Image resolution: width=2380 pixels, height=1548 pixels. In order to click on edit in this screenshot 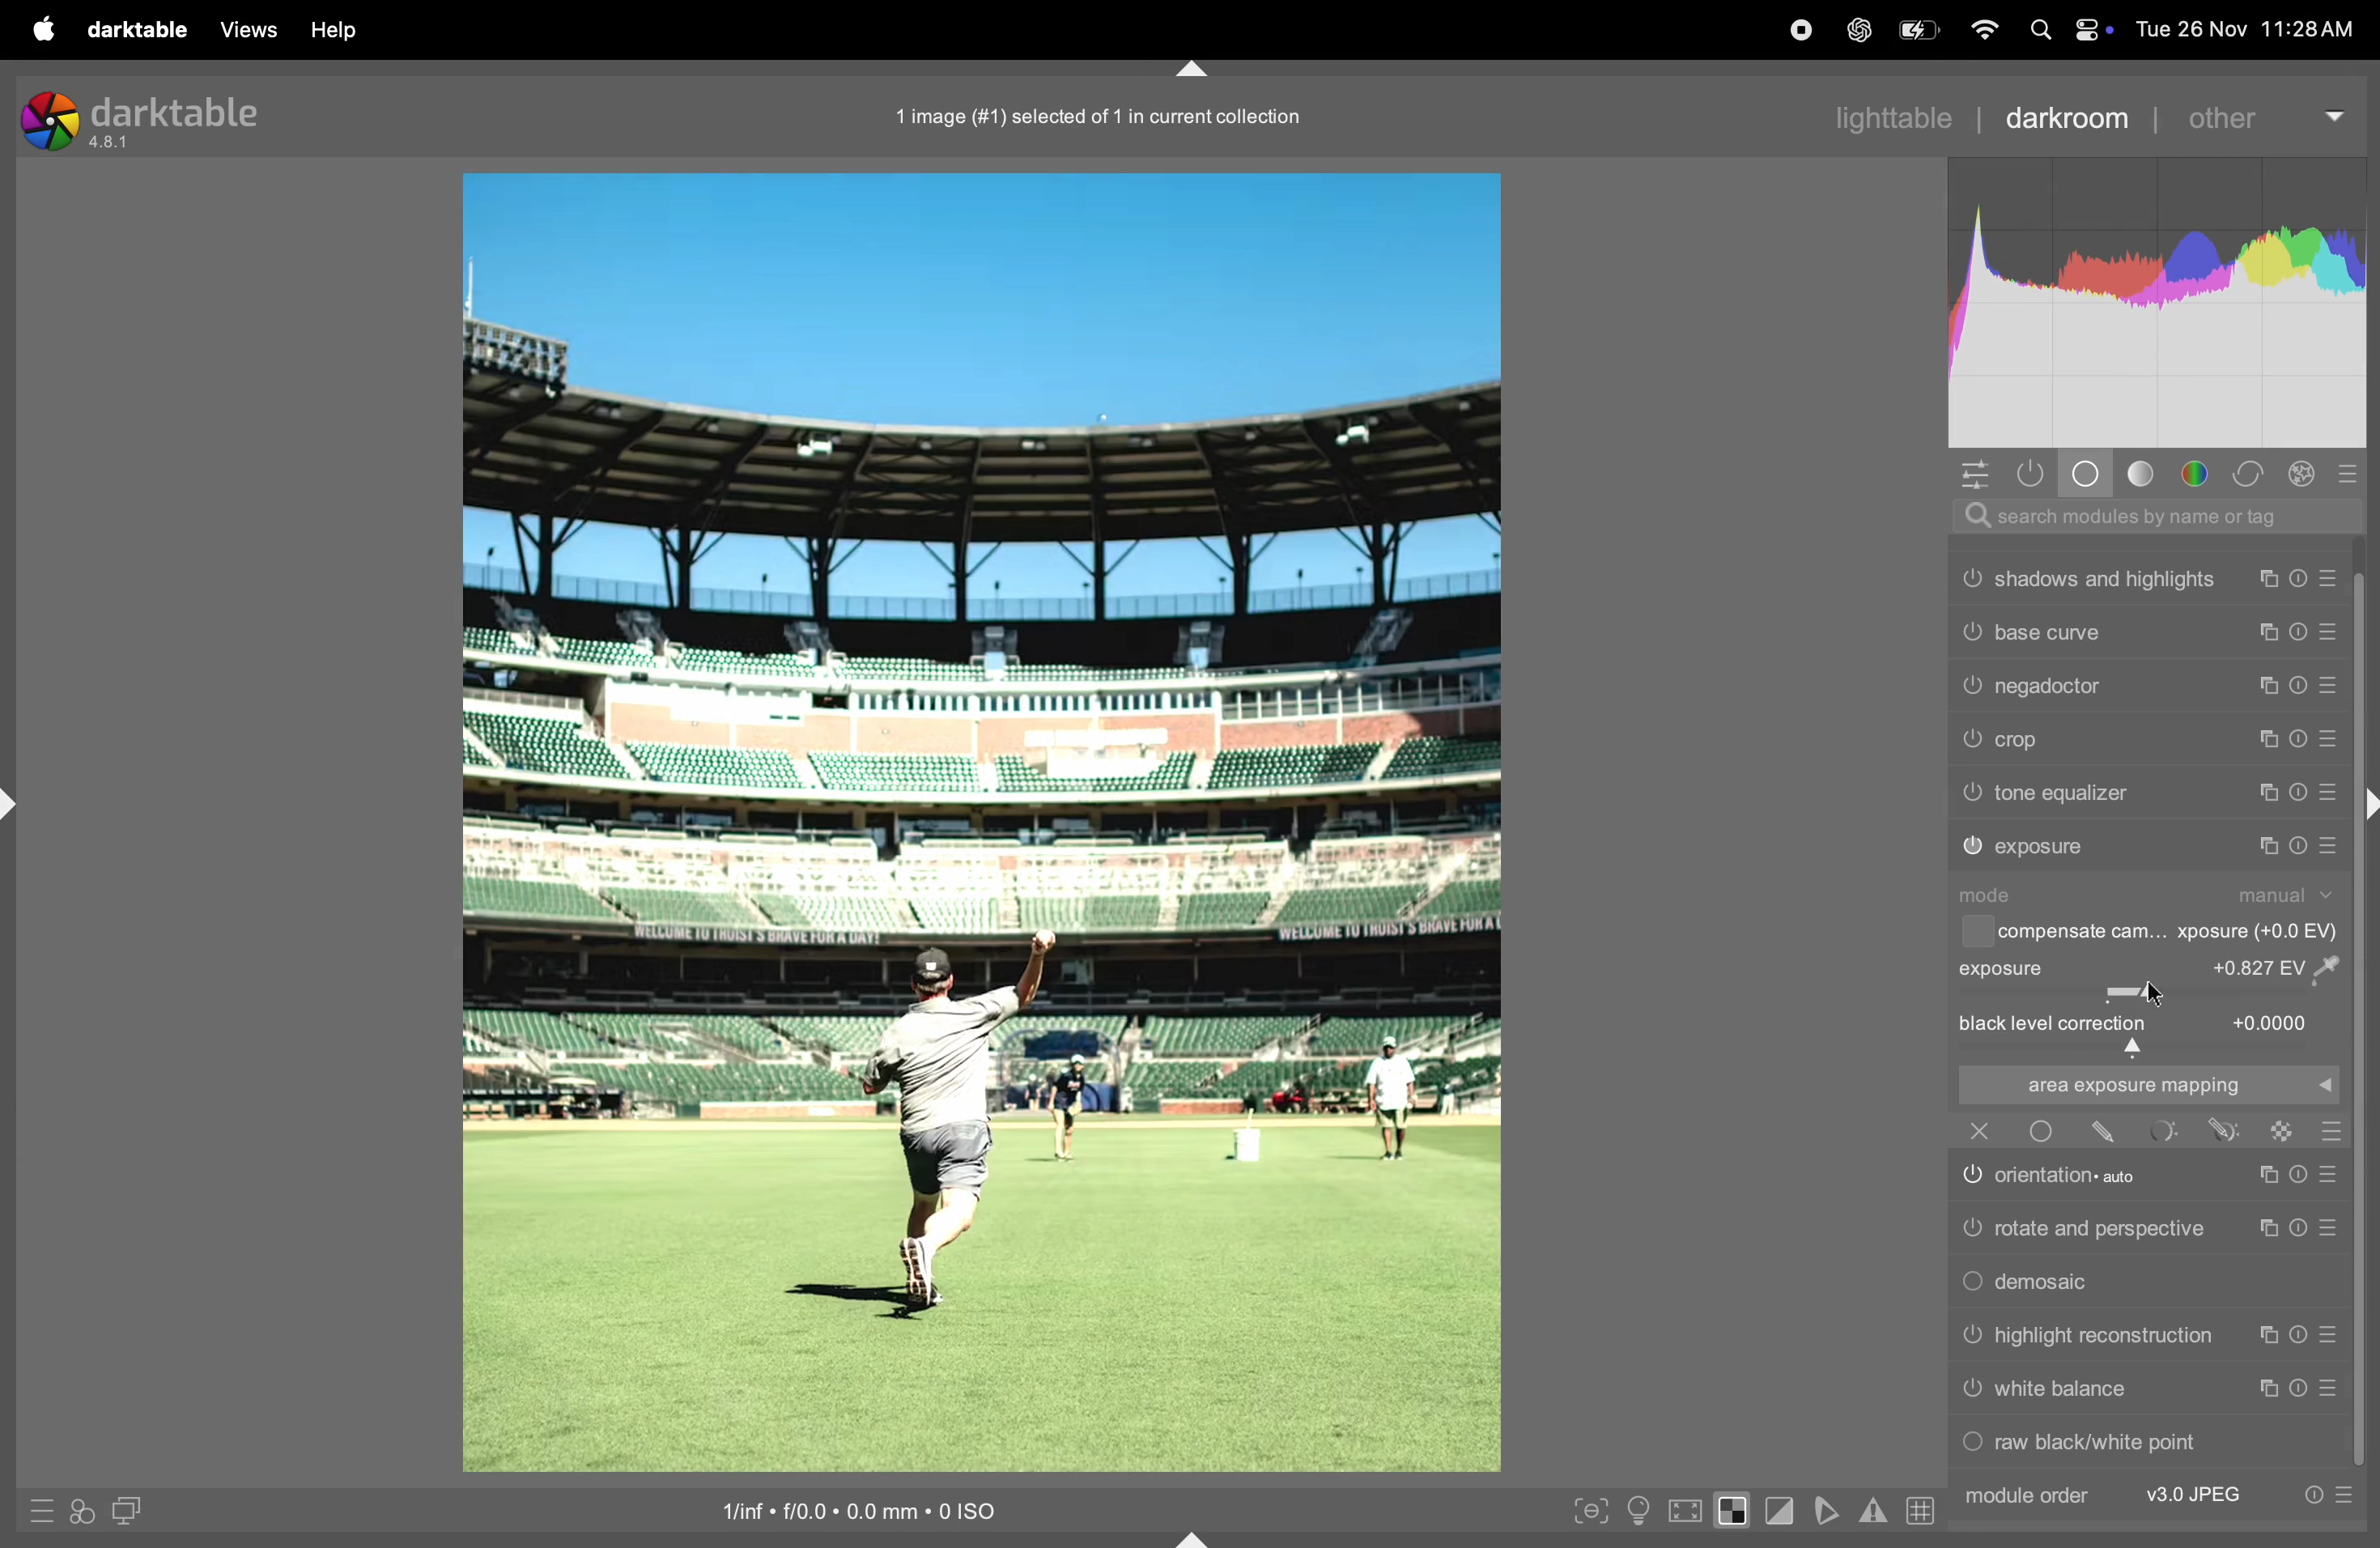, I will do `click(2104, 1132)`.